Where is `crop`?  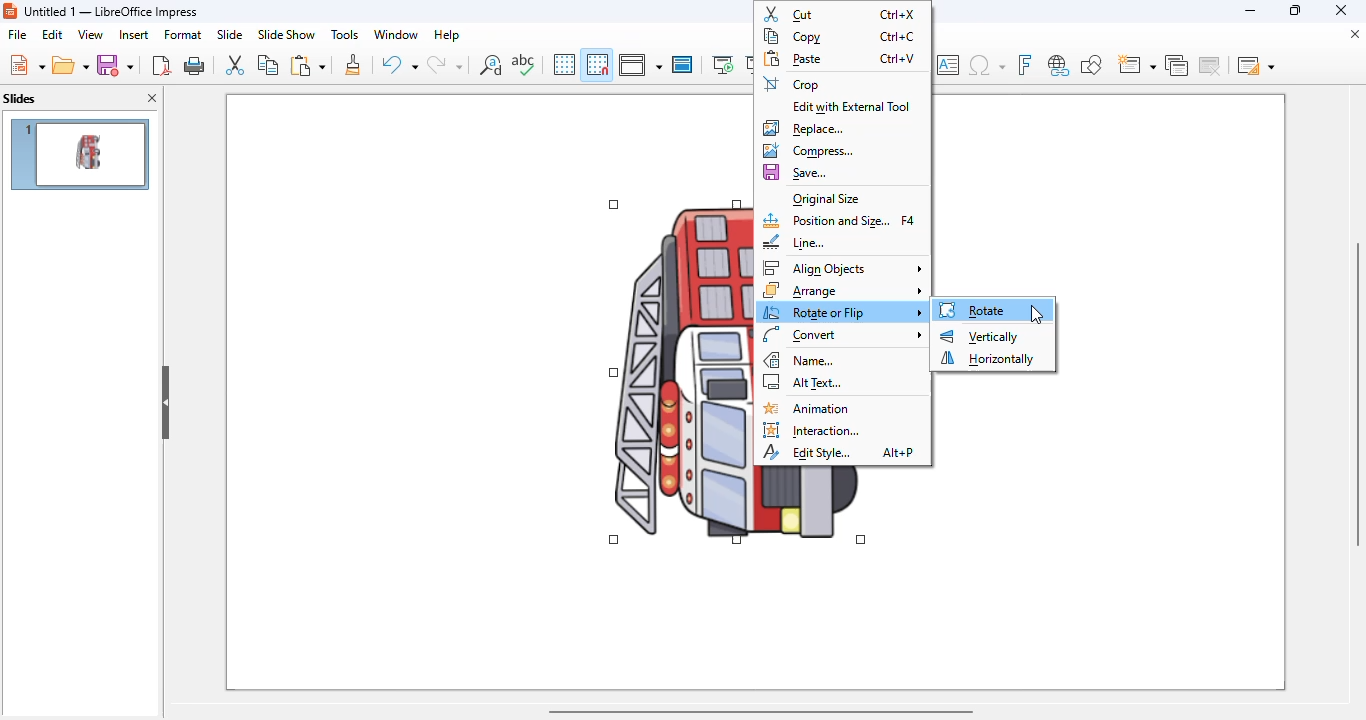 crop is located at coordinates (792, 84).